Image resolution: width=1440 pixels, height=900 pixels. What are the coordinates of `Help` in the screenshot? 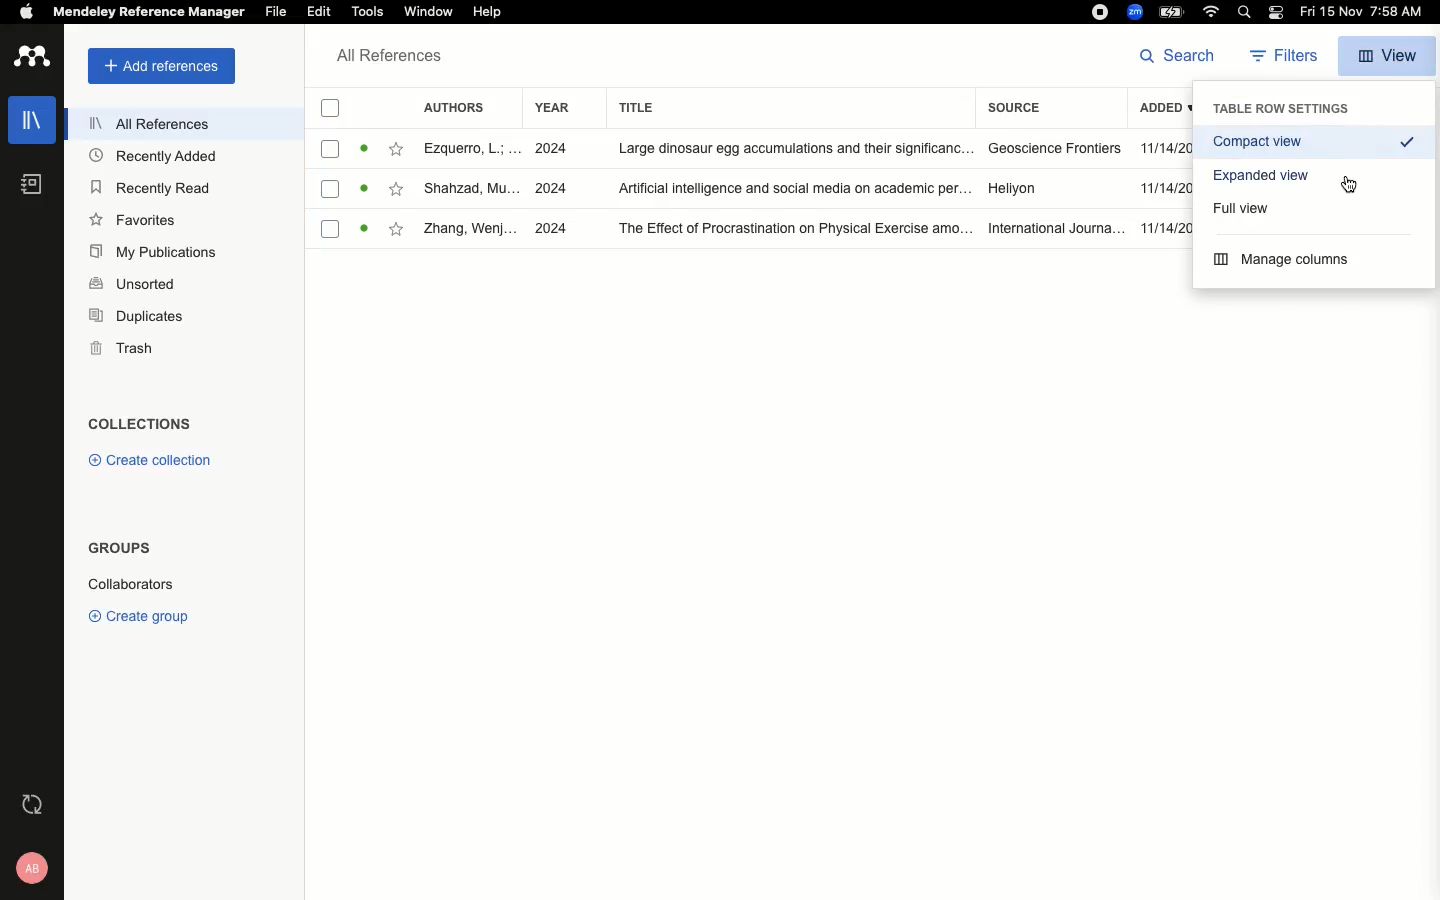 It's located at (488, 10).